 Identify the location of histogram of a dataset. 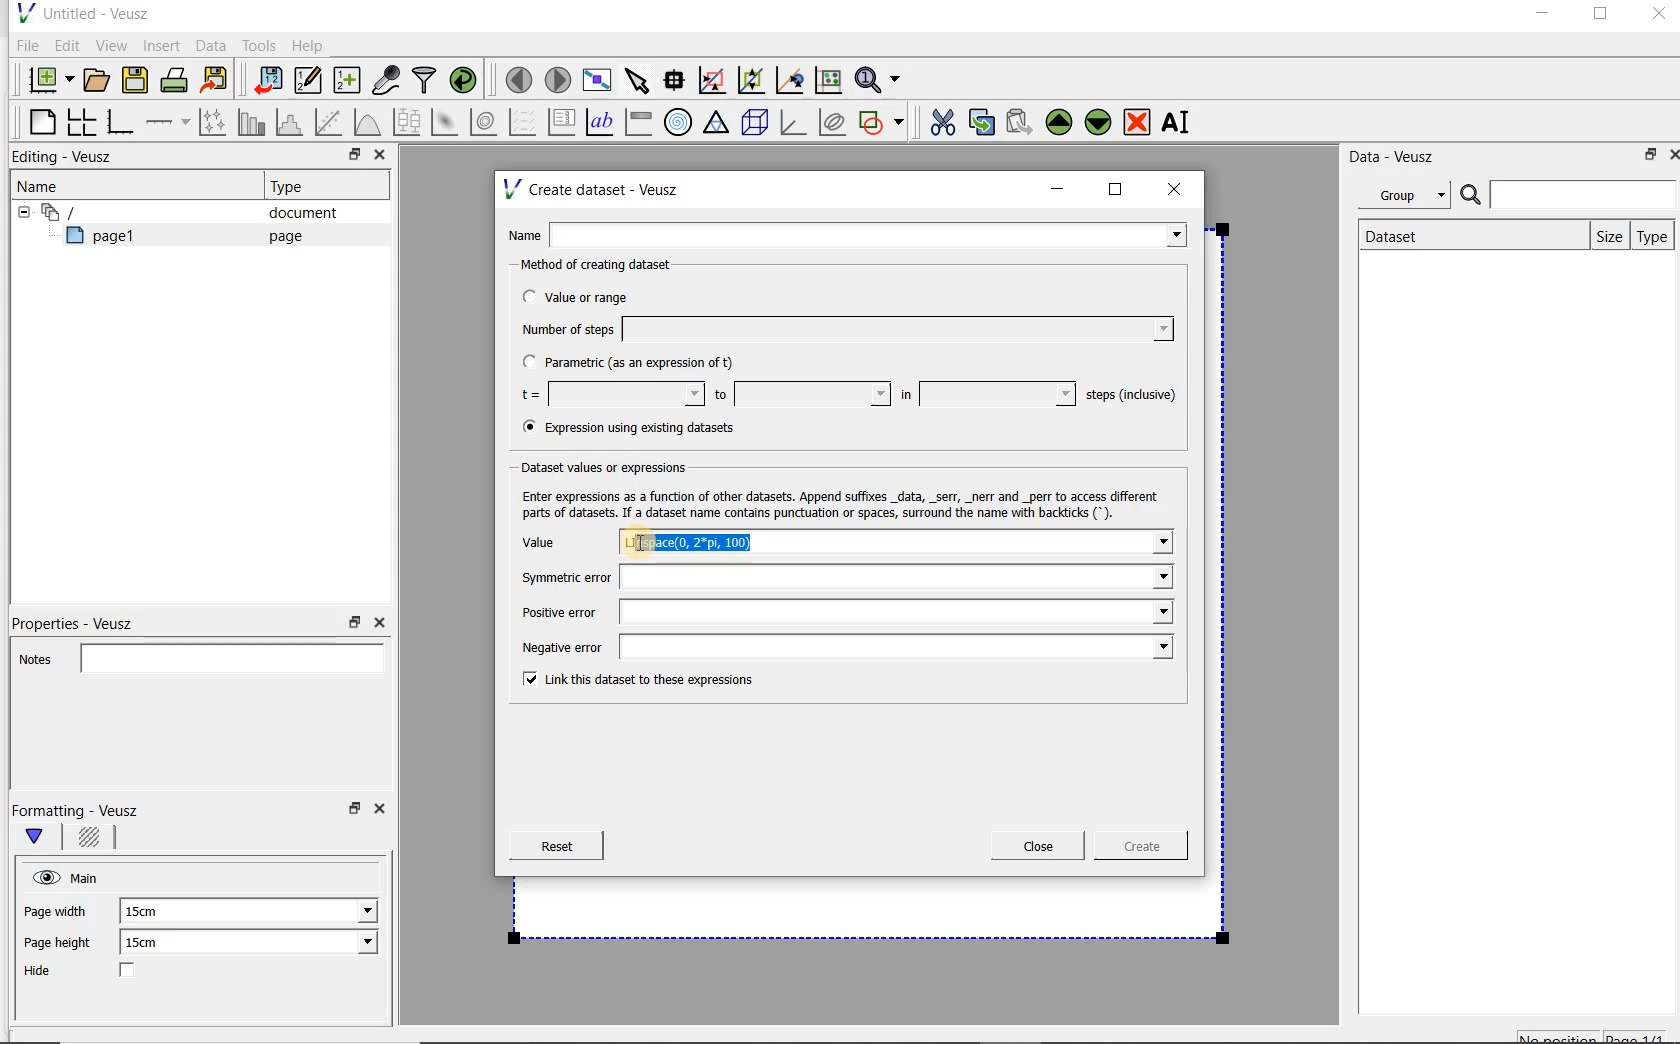
(292, 122).